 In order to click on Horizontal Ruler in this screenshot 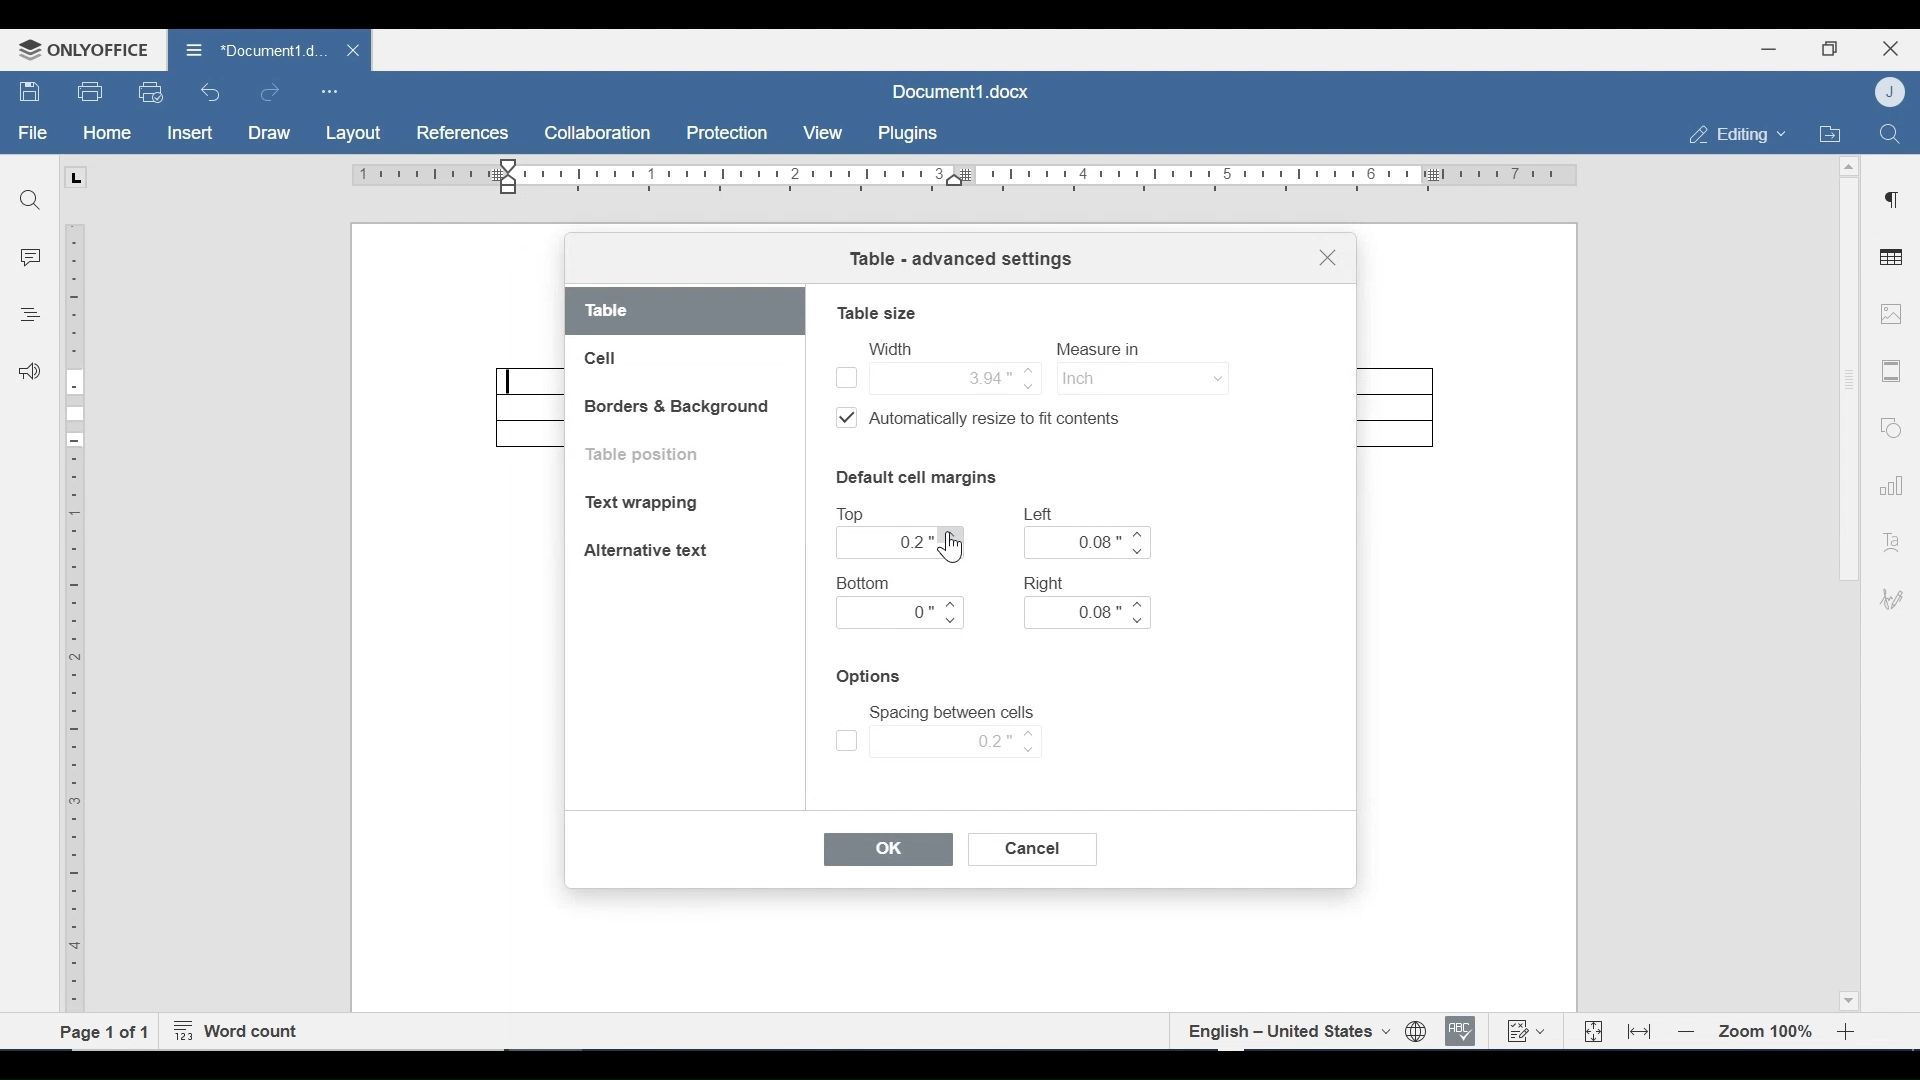, I will do `click(963, 176)`.